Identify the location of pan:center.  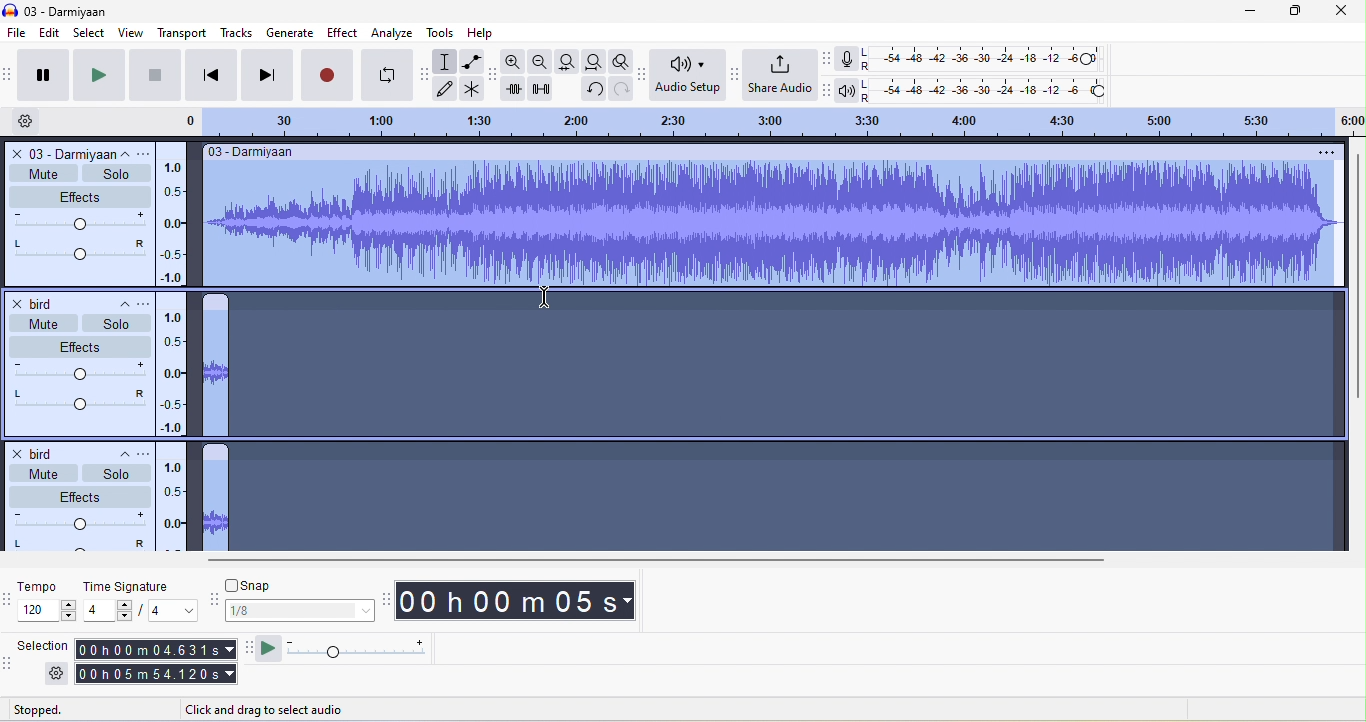
(79, 398).